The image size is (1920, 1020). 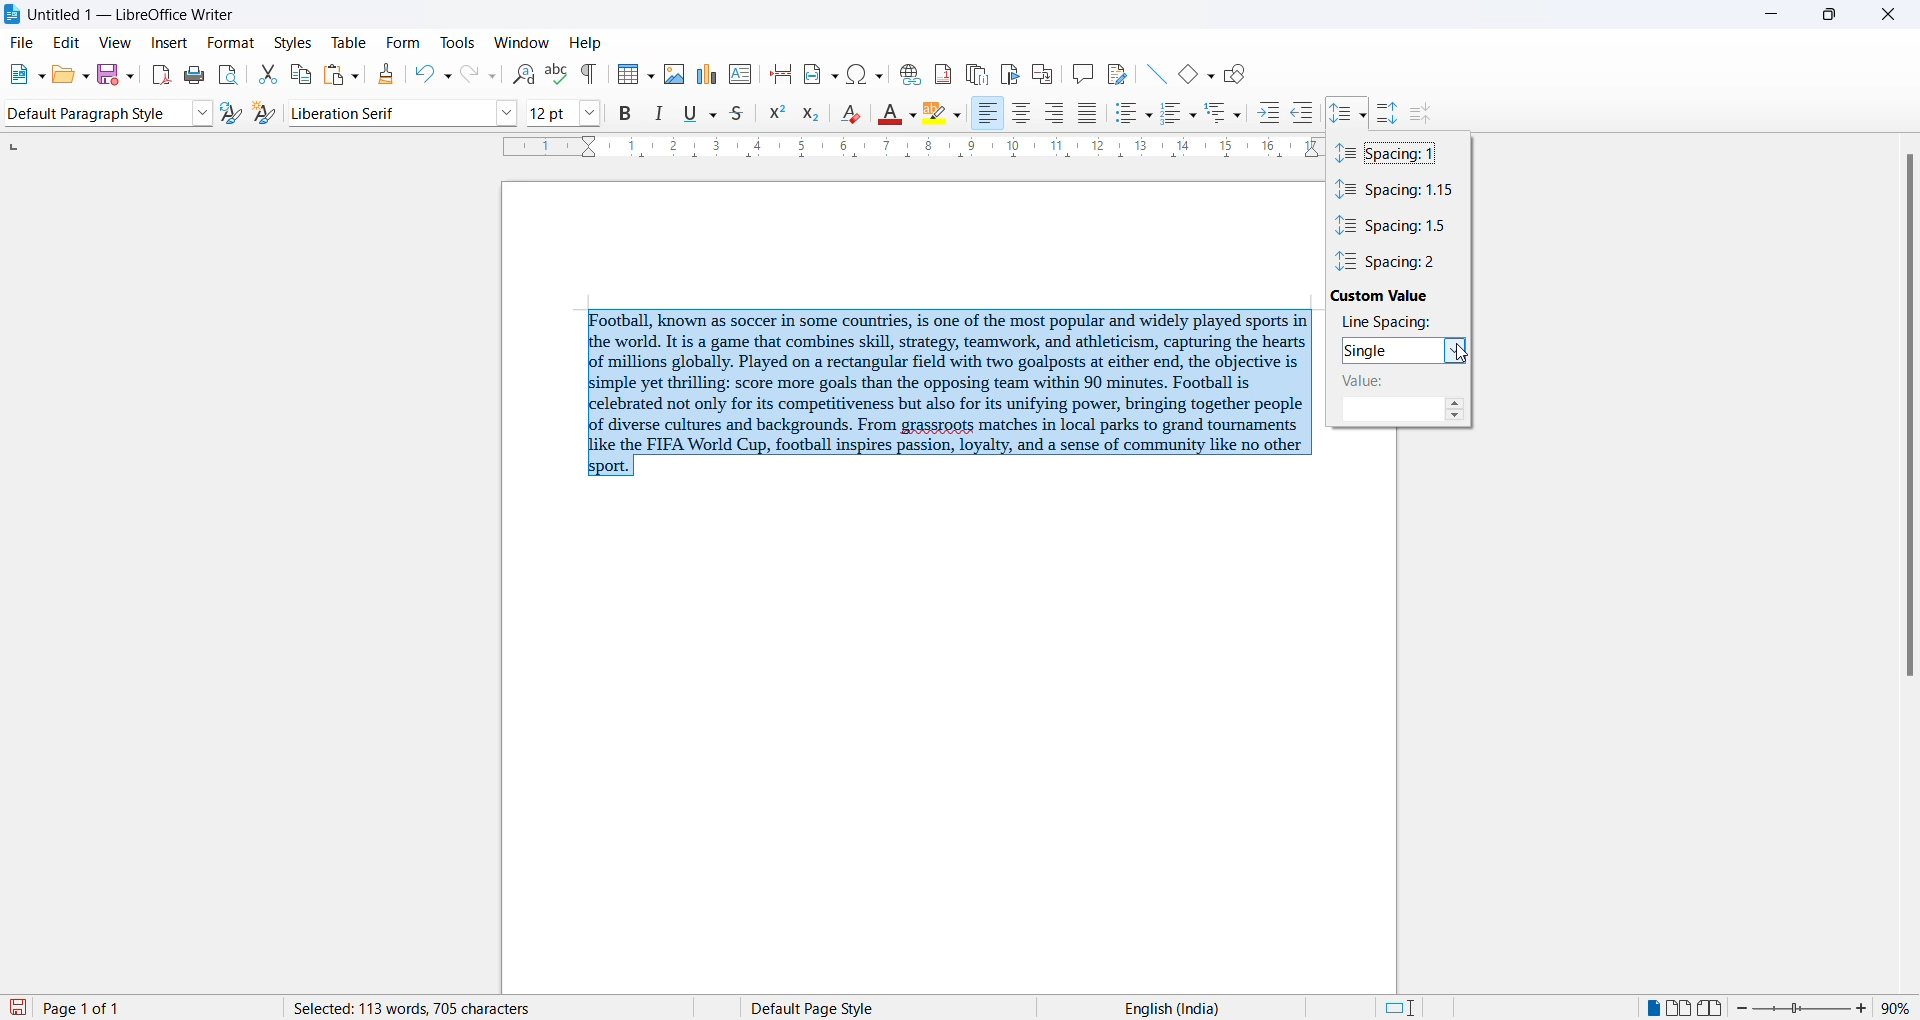 What do you see at coordinates (349, 41) in the screenshot?
I see `table` at bounding box center [349, 41].